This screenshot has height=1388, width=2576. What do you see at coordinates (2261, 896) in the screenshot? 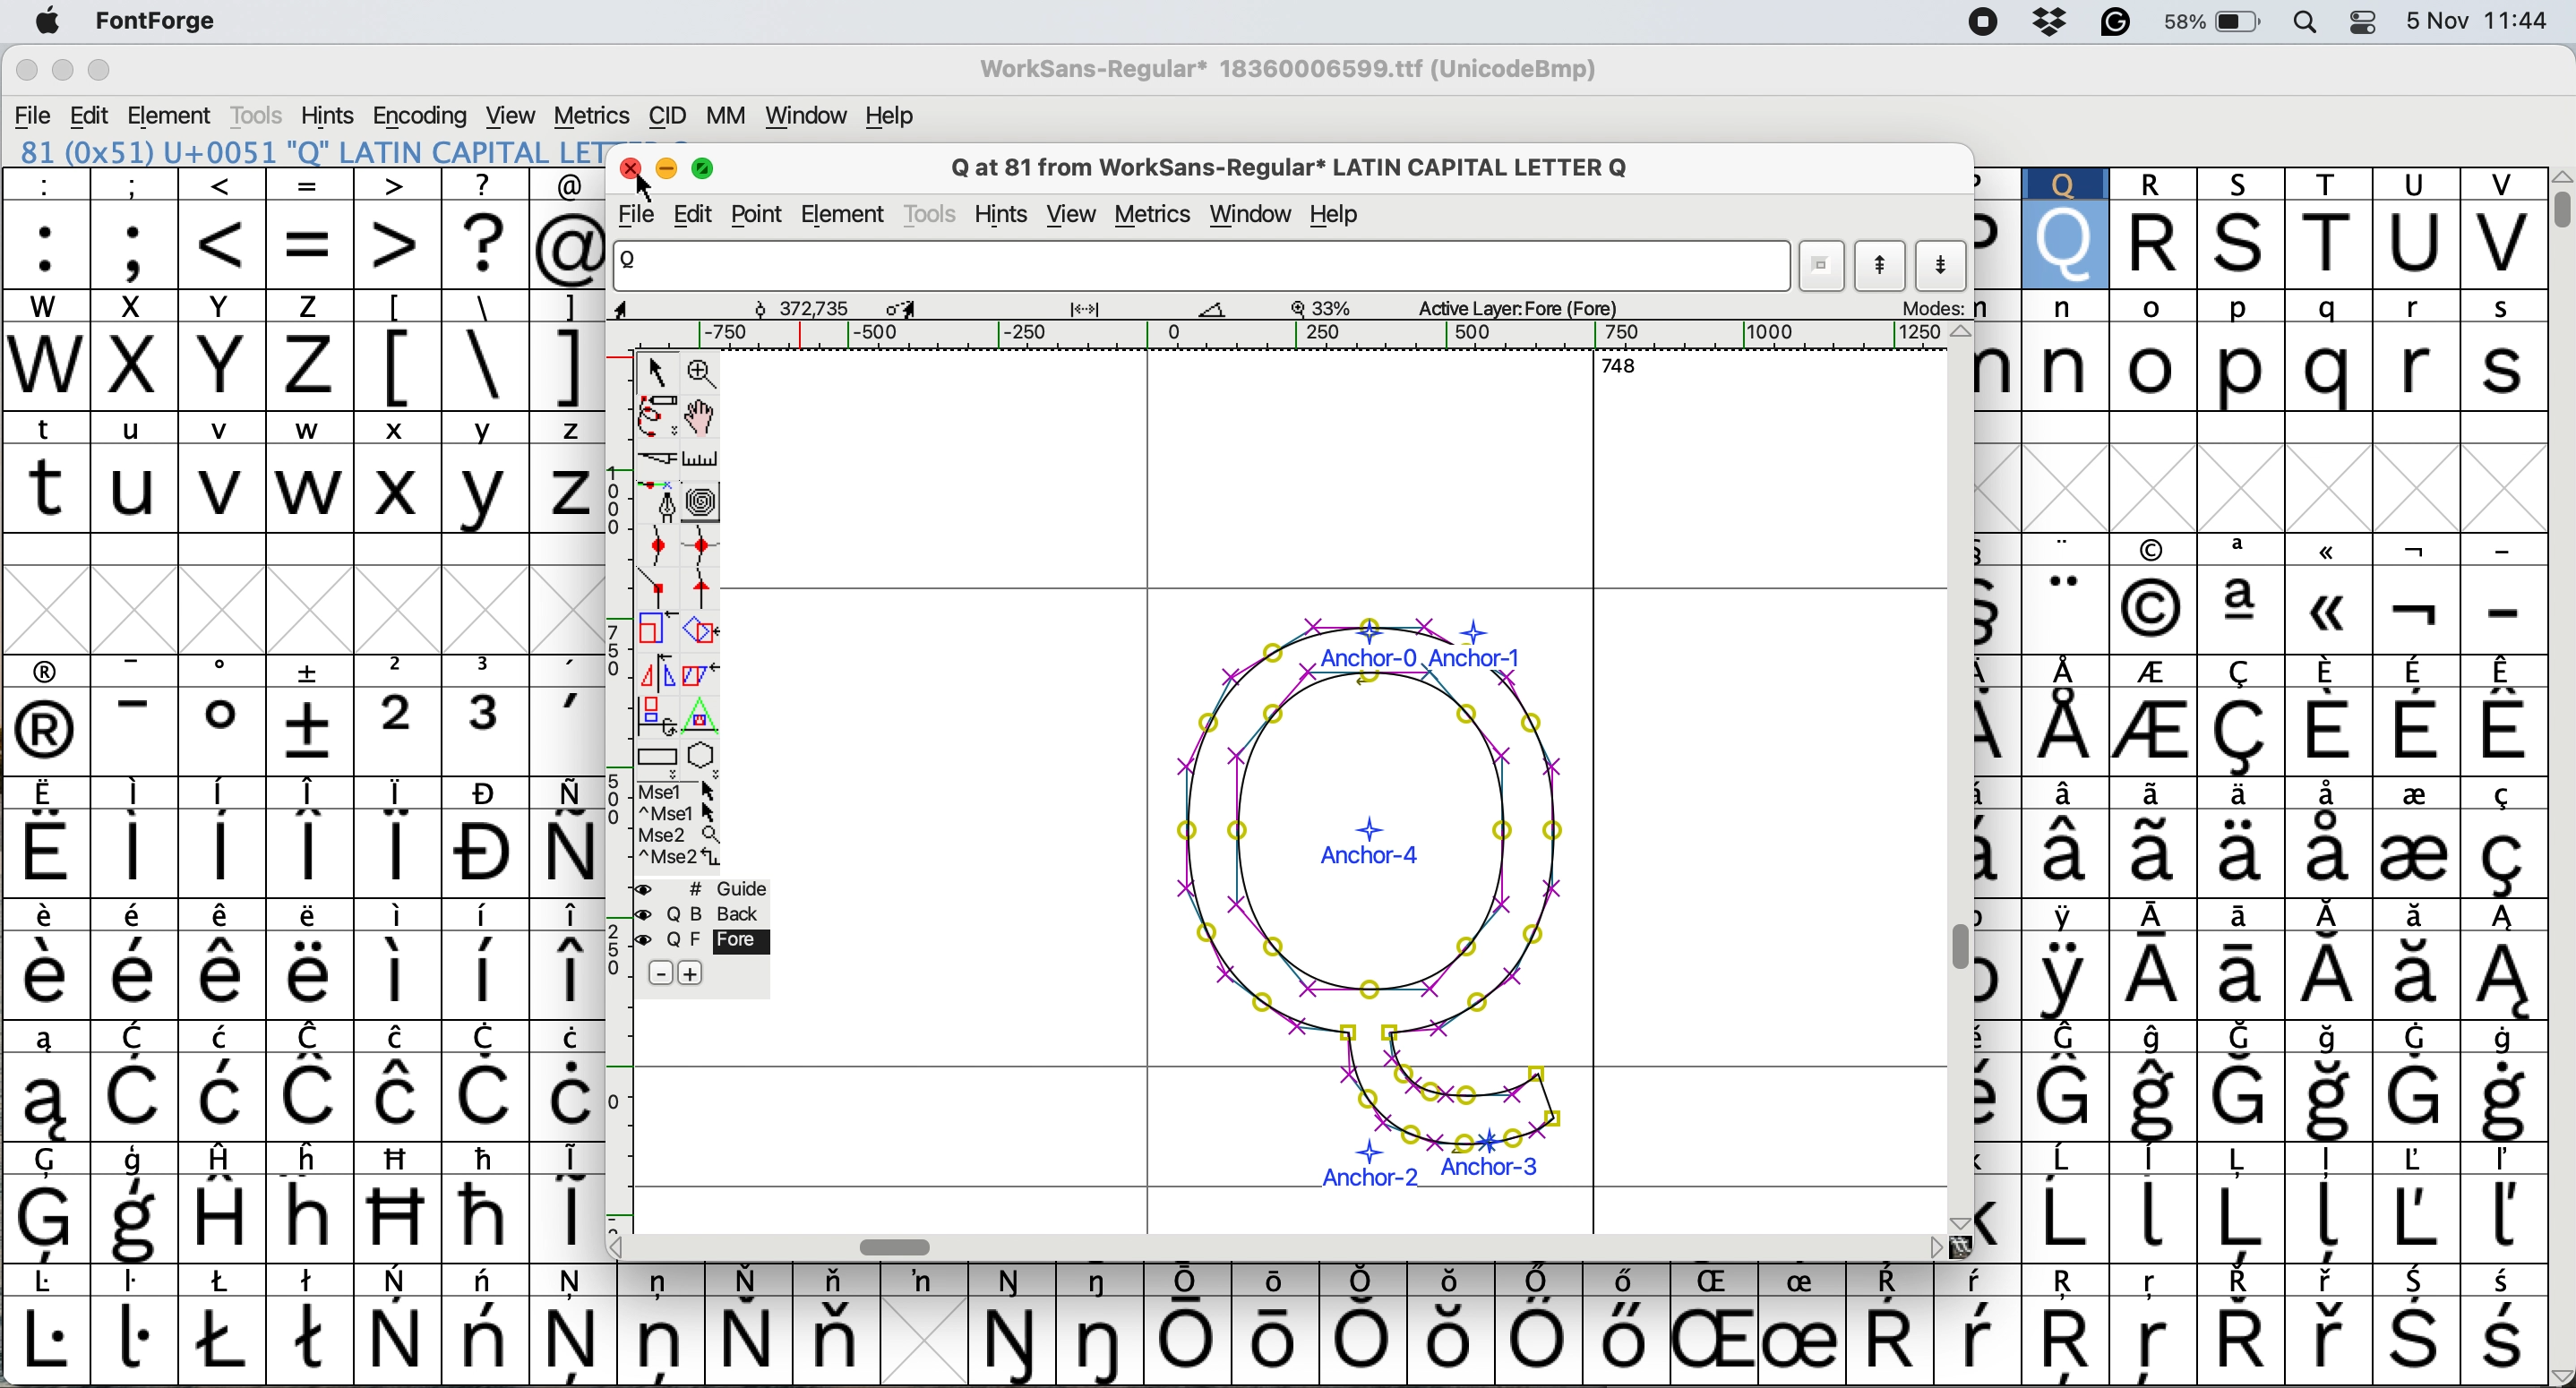
I see `special characters` at bounding box center [2261, 896].